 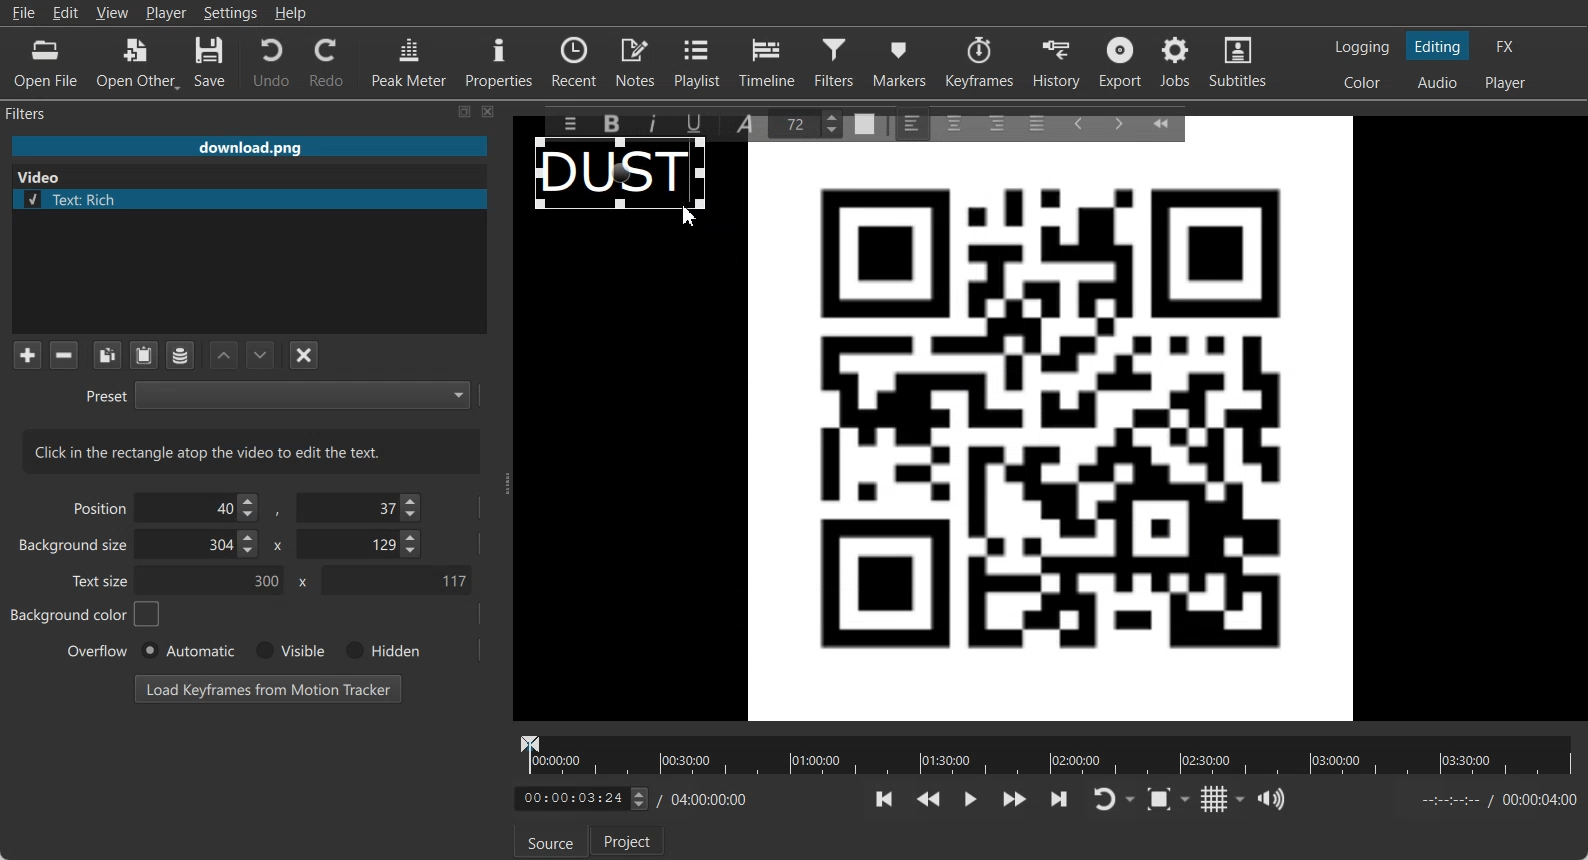 What do you see at coordinates (187, 650) in the screenshot?
I see `Automatic` at bounding box center [187, 650].